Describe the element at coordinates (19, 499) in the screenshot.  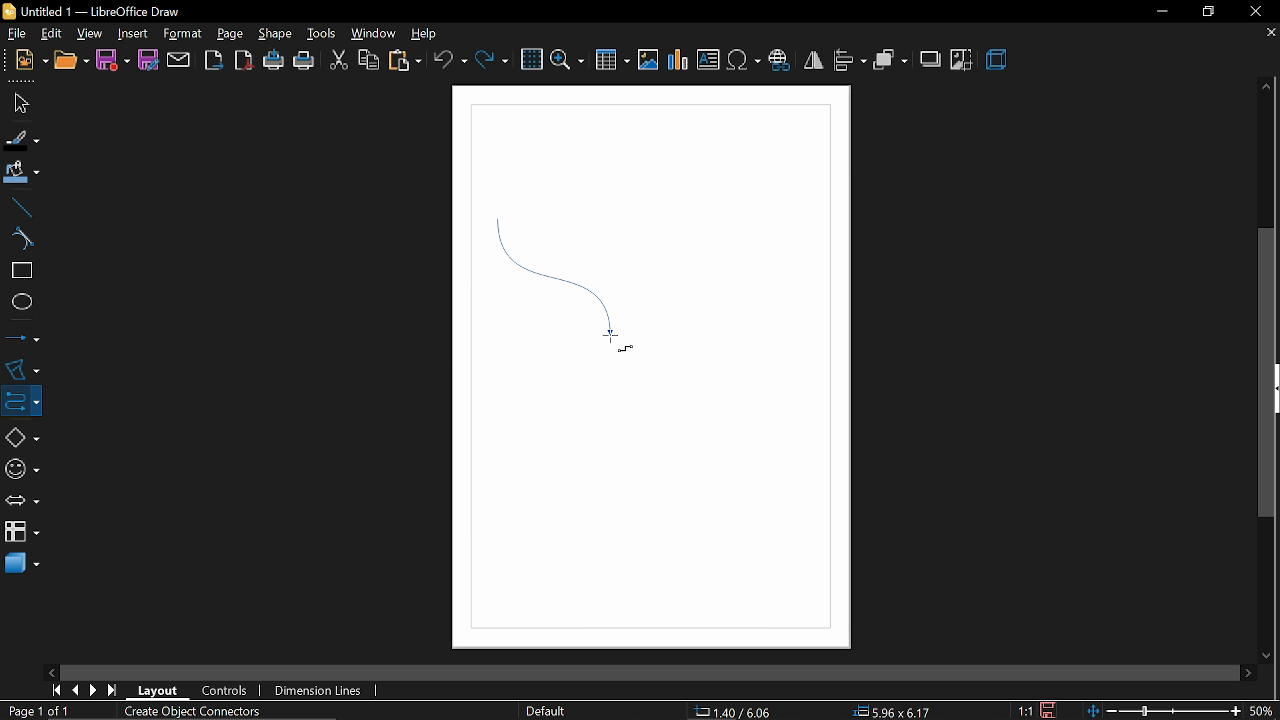
I see `arrows` at that location.